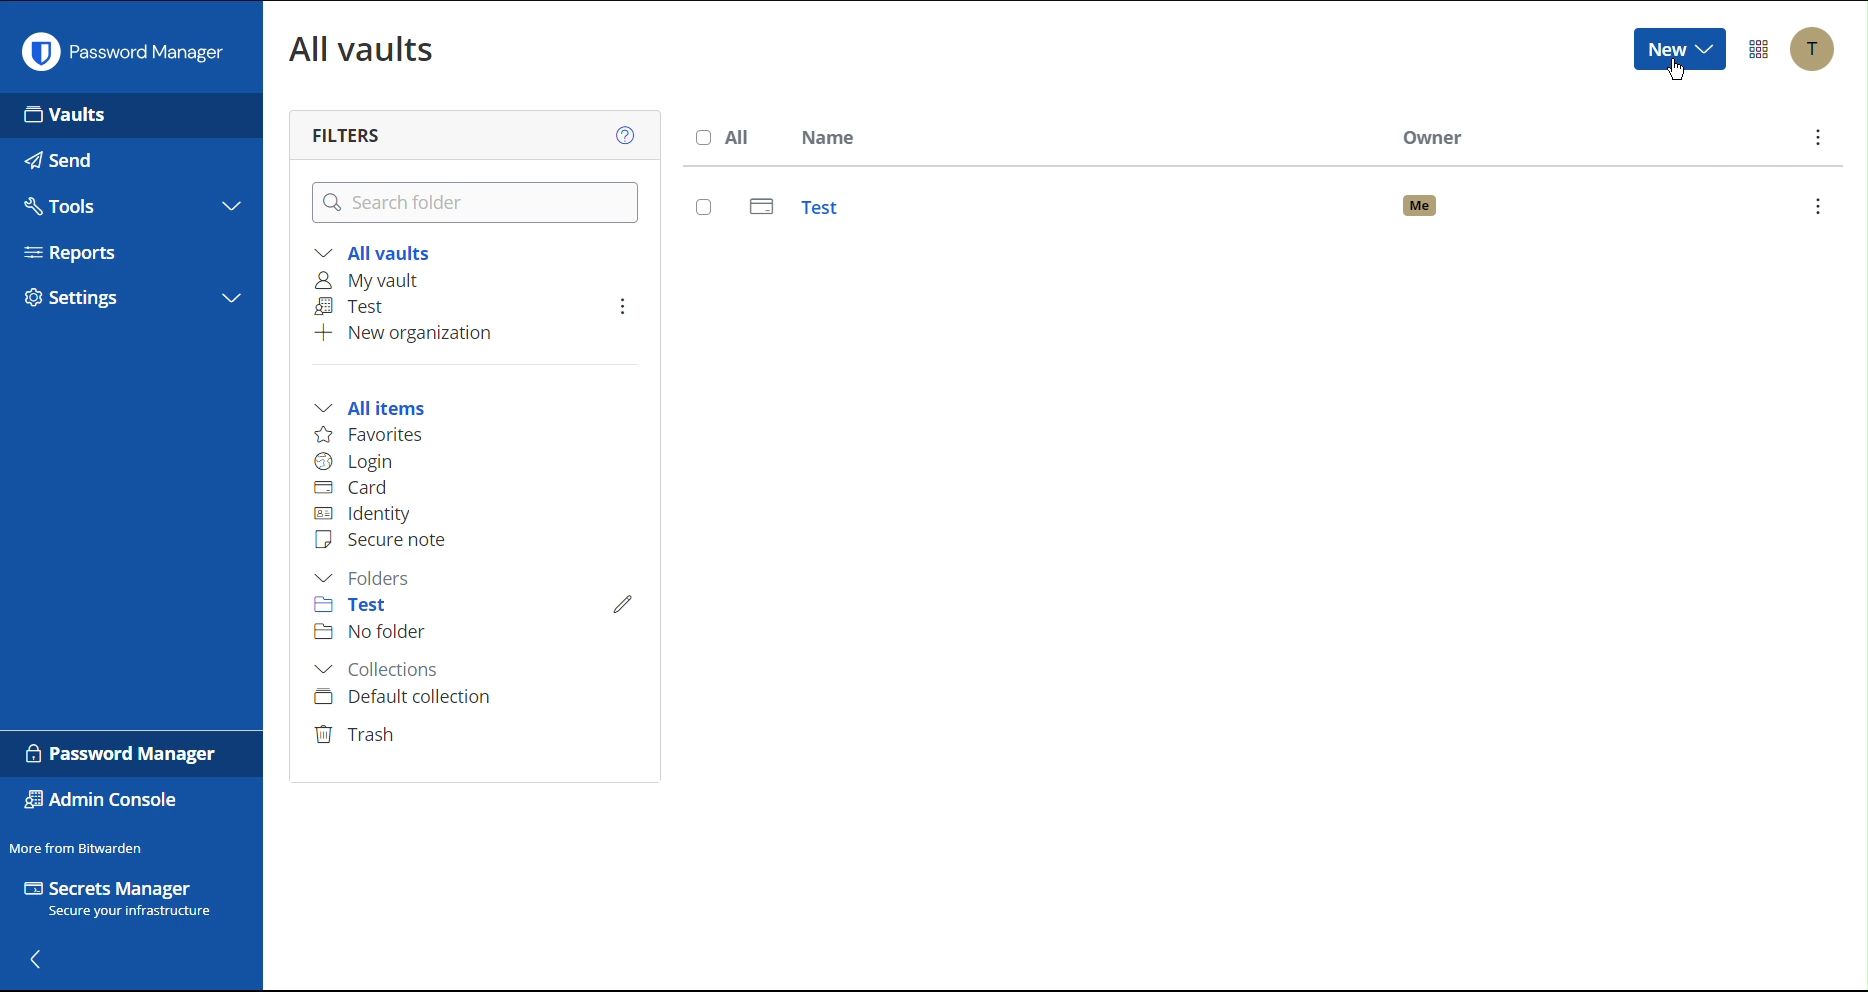 Image resolution: width=1868 pixels, height=992 pixels. Describe the element at coordinates (130, 203) in the screenshot. I see `Tools` at that location.